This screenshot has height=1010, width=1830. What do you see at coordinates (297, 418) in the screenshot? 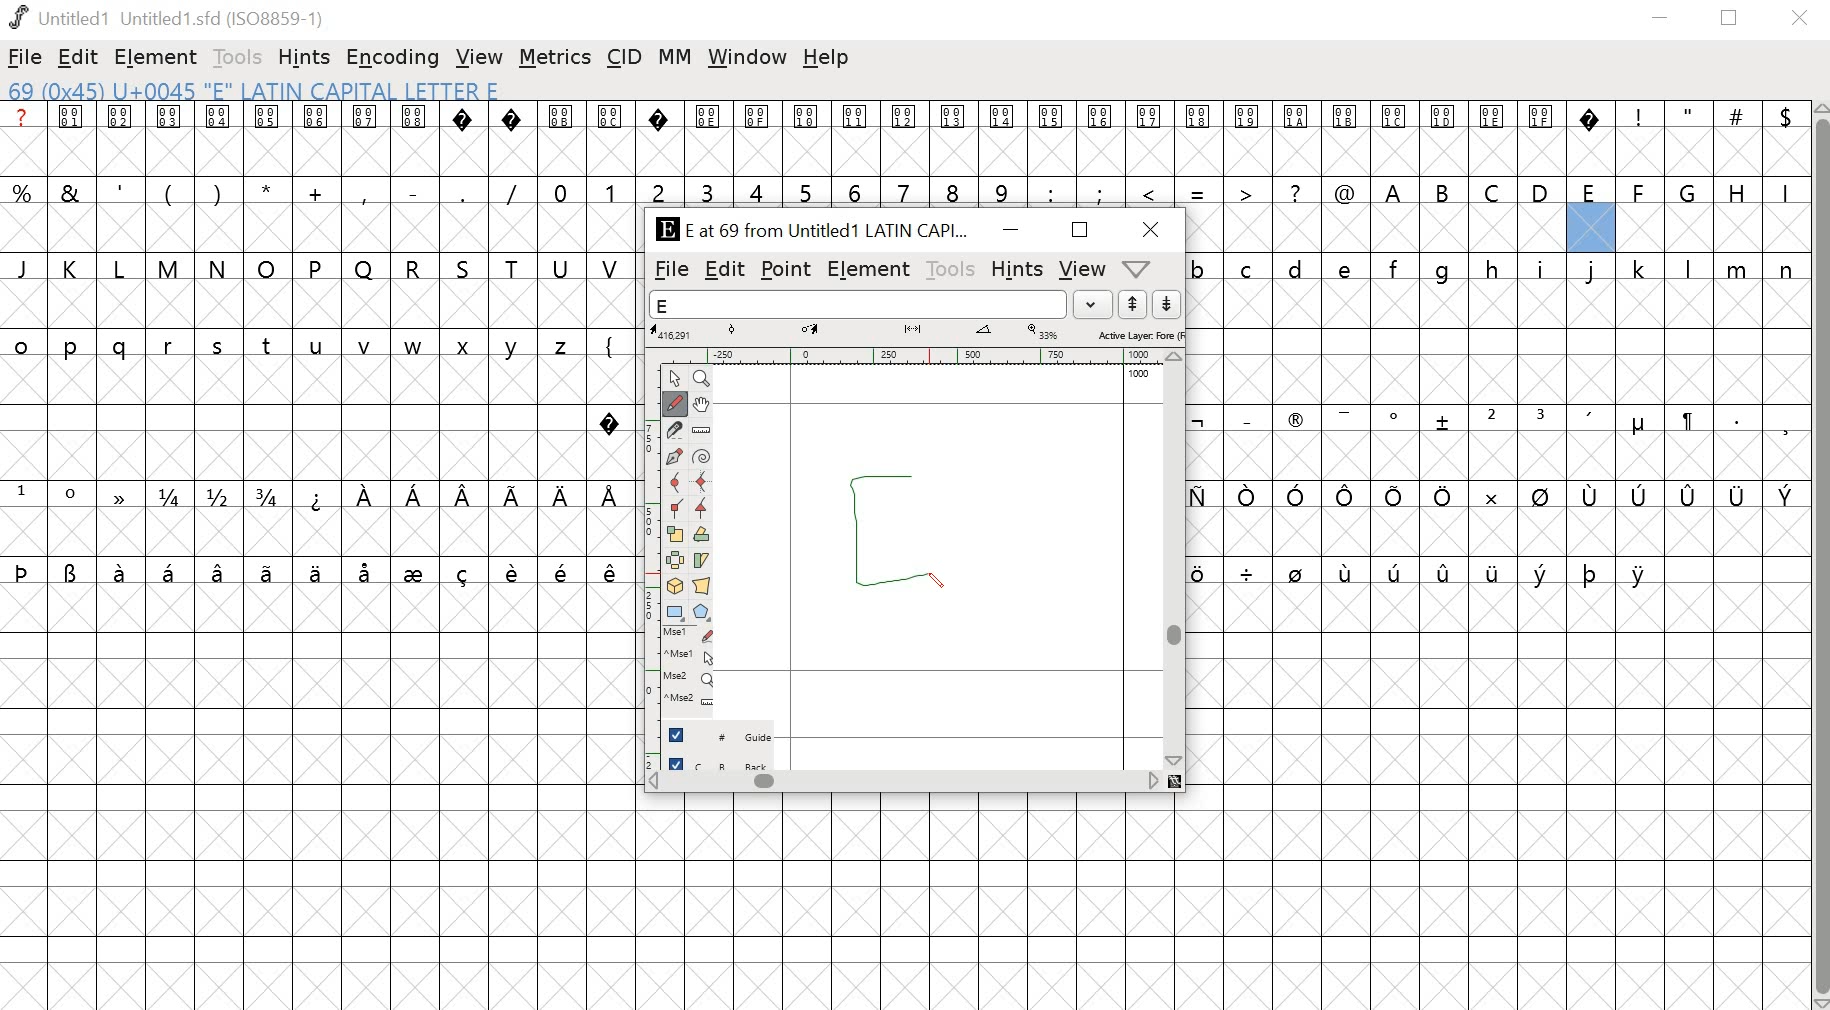
I see `empty cells` at bounding box center [297, 418].